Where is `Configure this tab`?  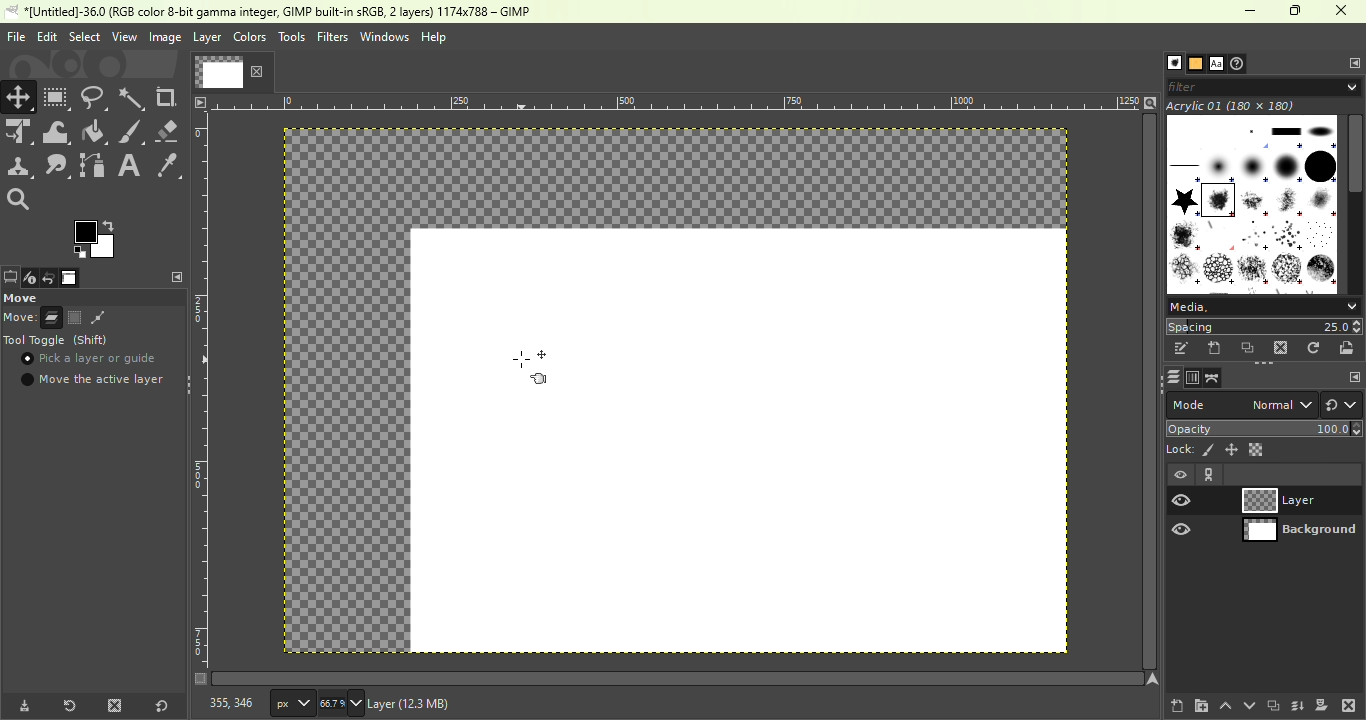
Configure this tab is located at coordinates (1351, 62).